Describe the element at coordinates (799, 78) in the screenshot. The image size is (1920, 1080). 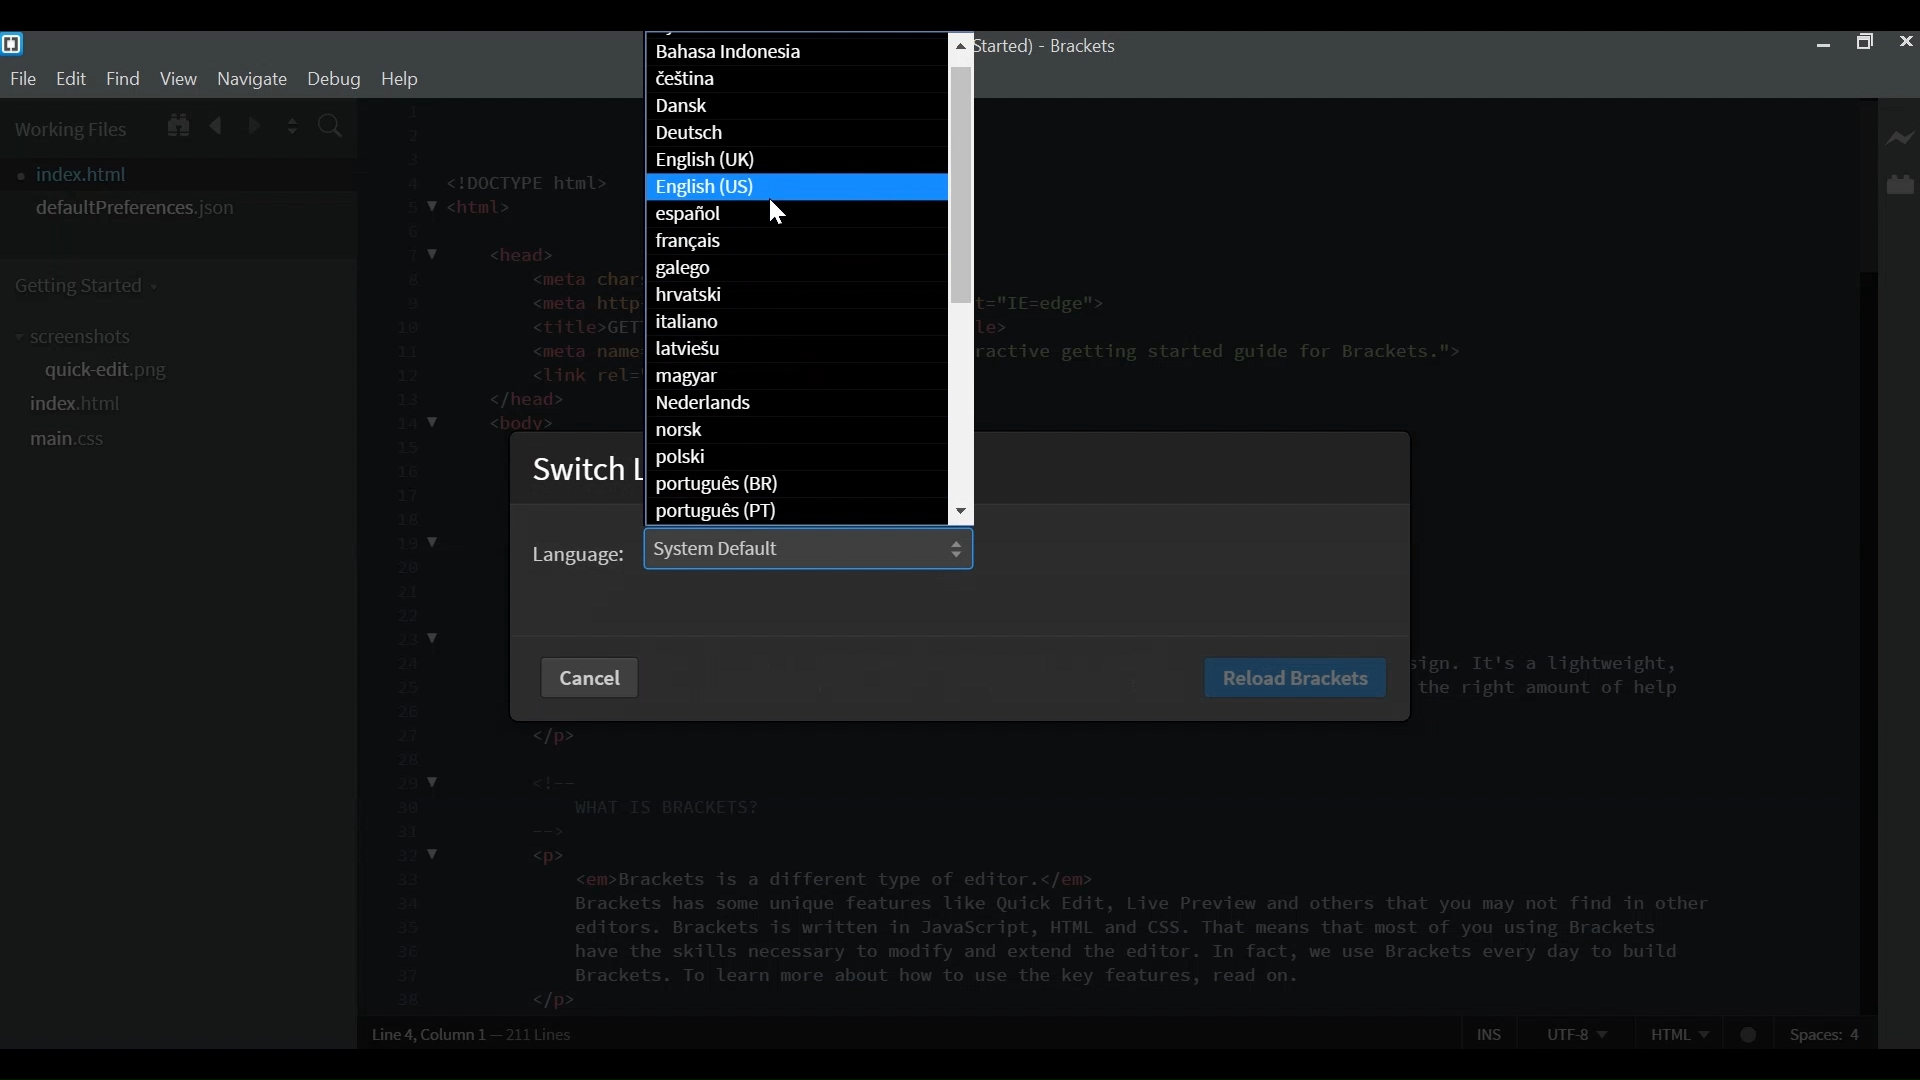
I see `čeština` at that location.